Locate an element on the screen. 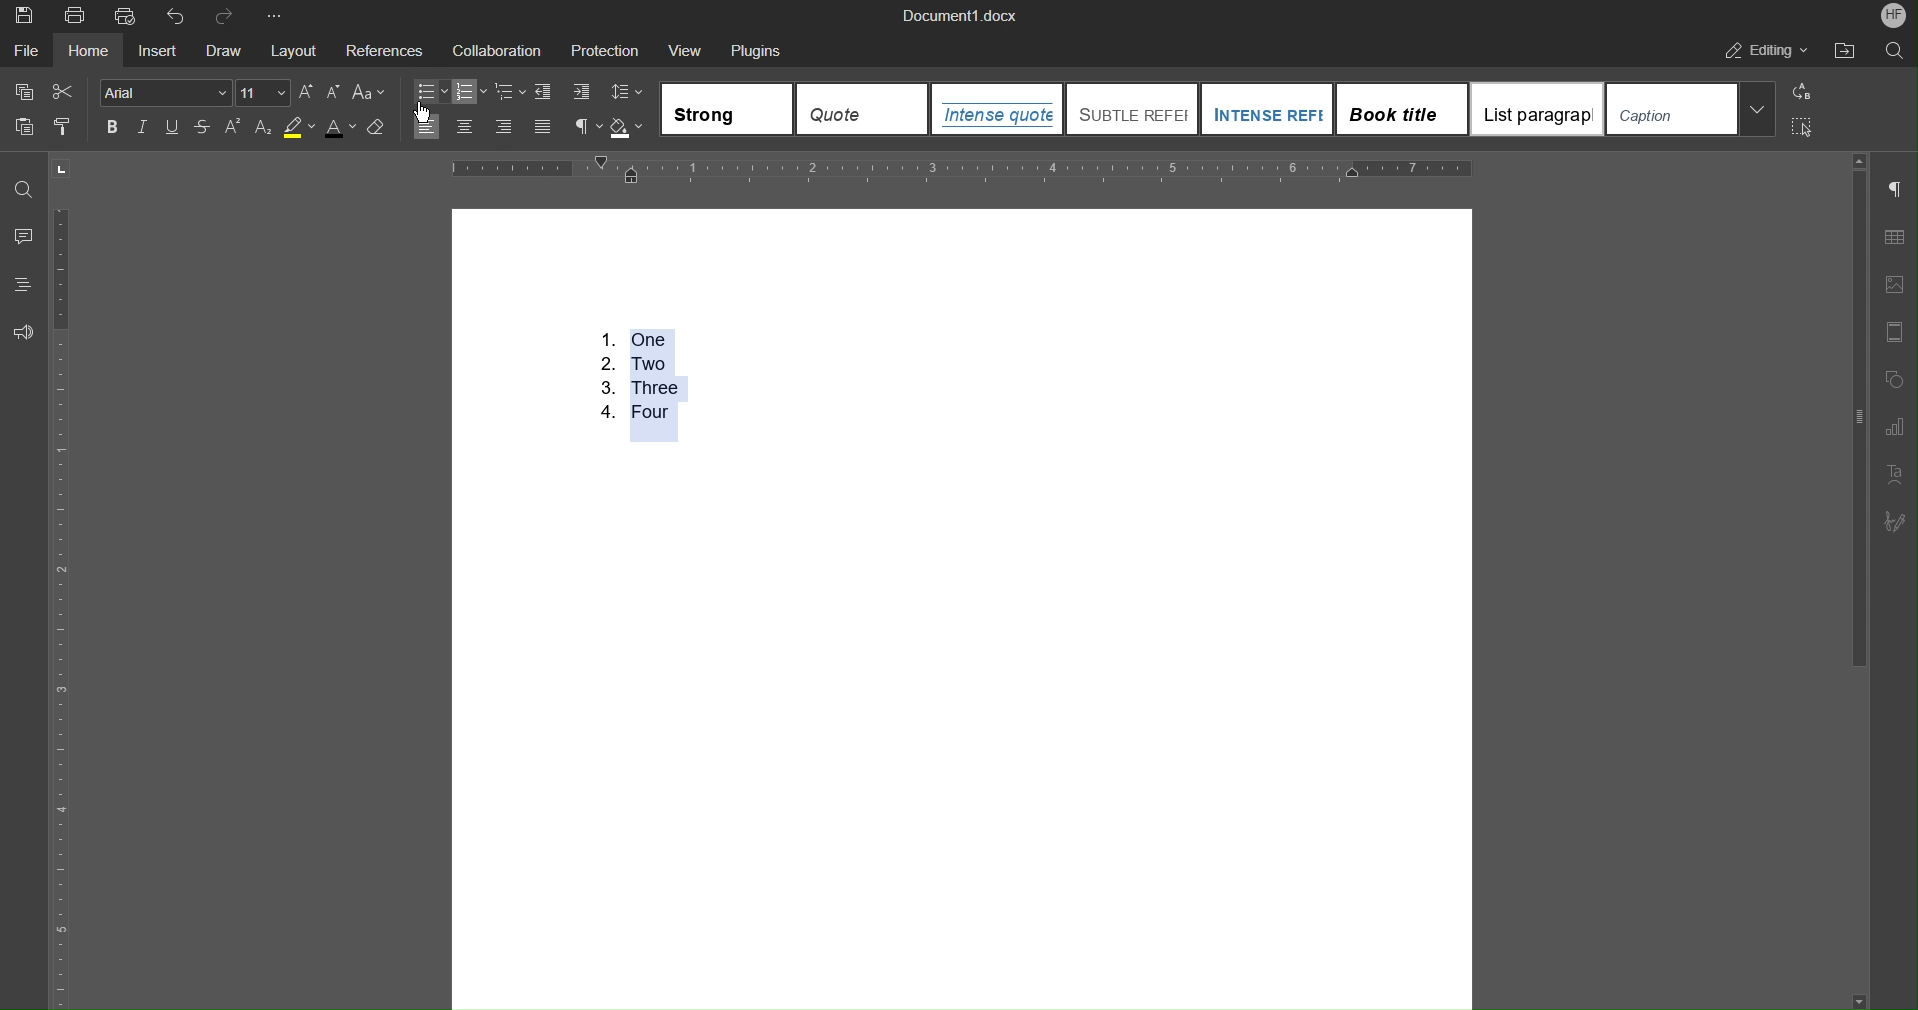 This screenshot has height=1010, width=1918. Numbered List is located at coordinates (635, 378).